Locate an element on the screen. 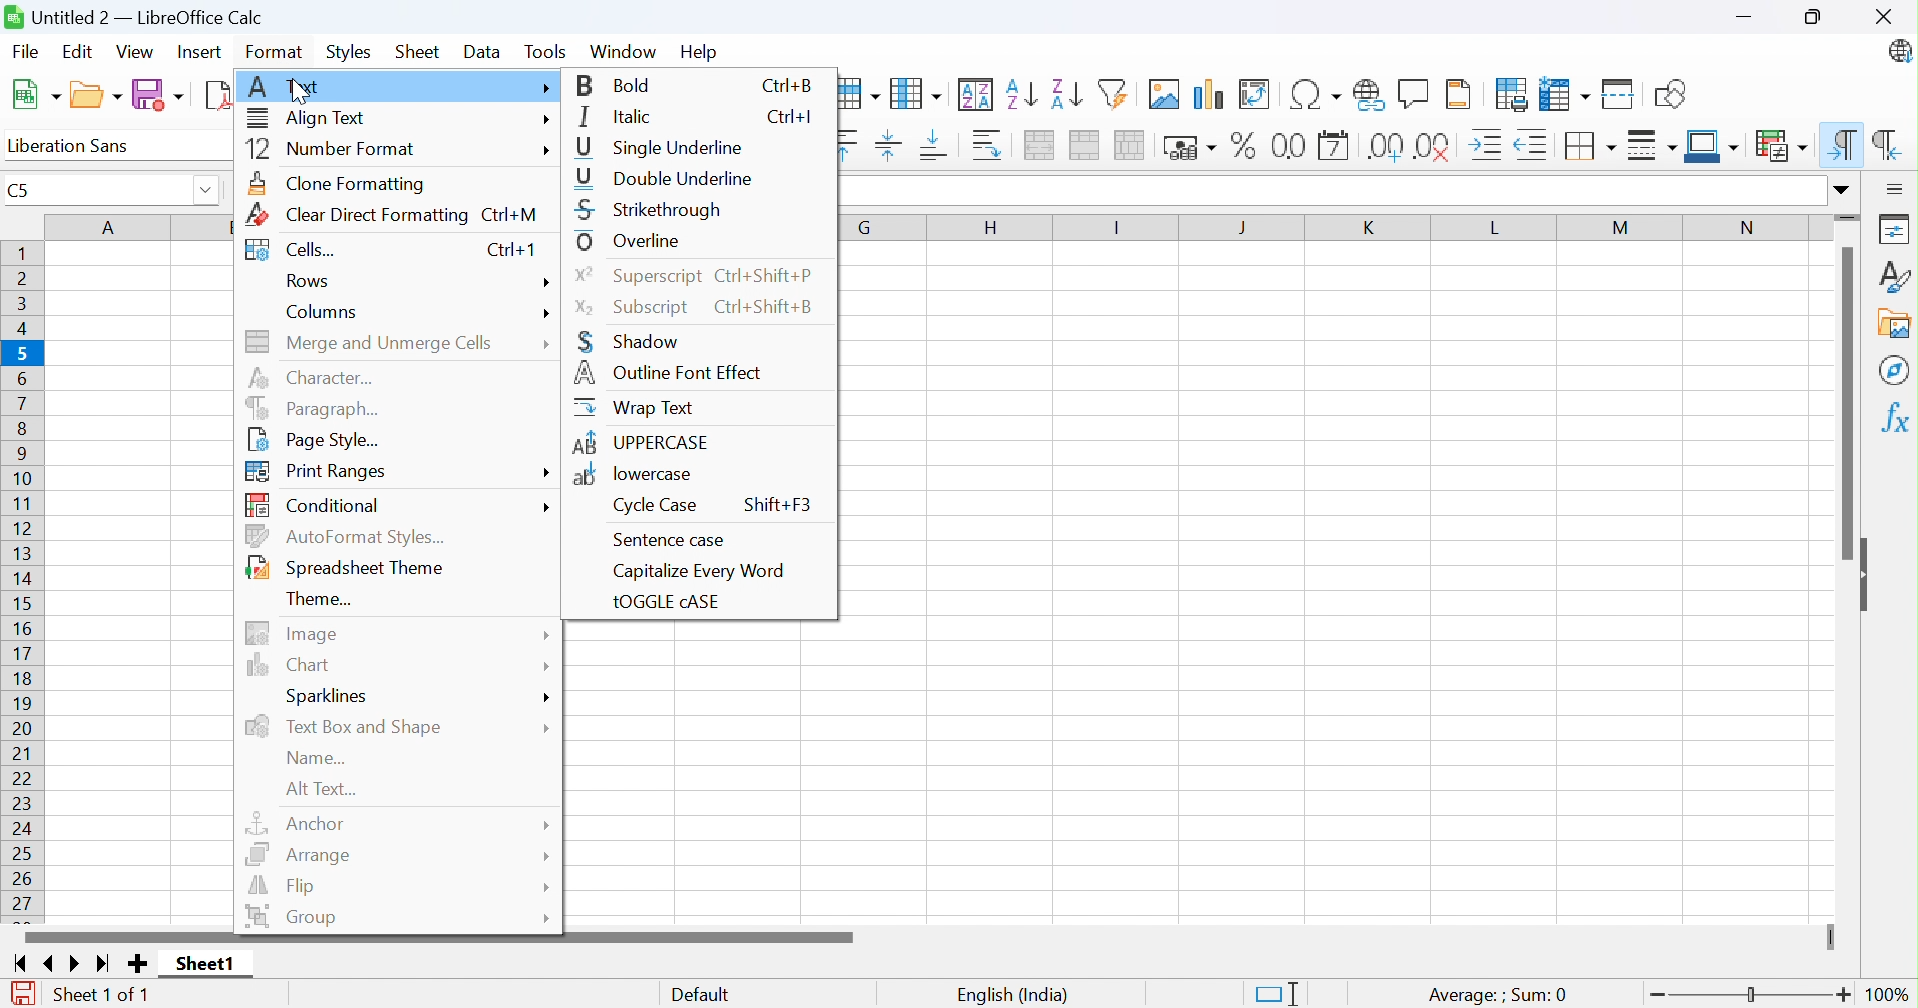 This screenshot has width=1918, height=1008. Define print area is located at coordinates (1515, 94).